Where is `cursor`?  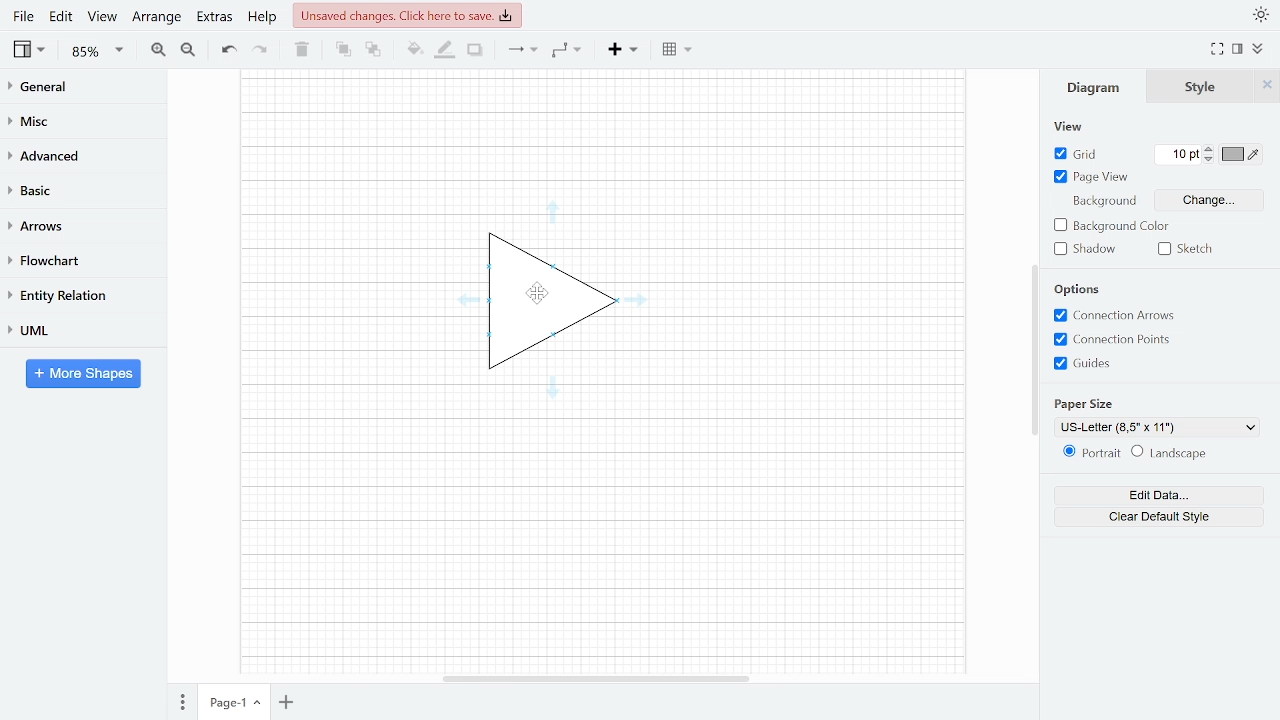
cursor is located at coordinates (539, 294).